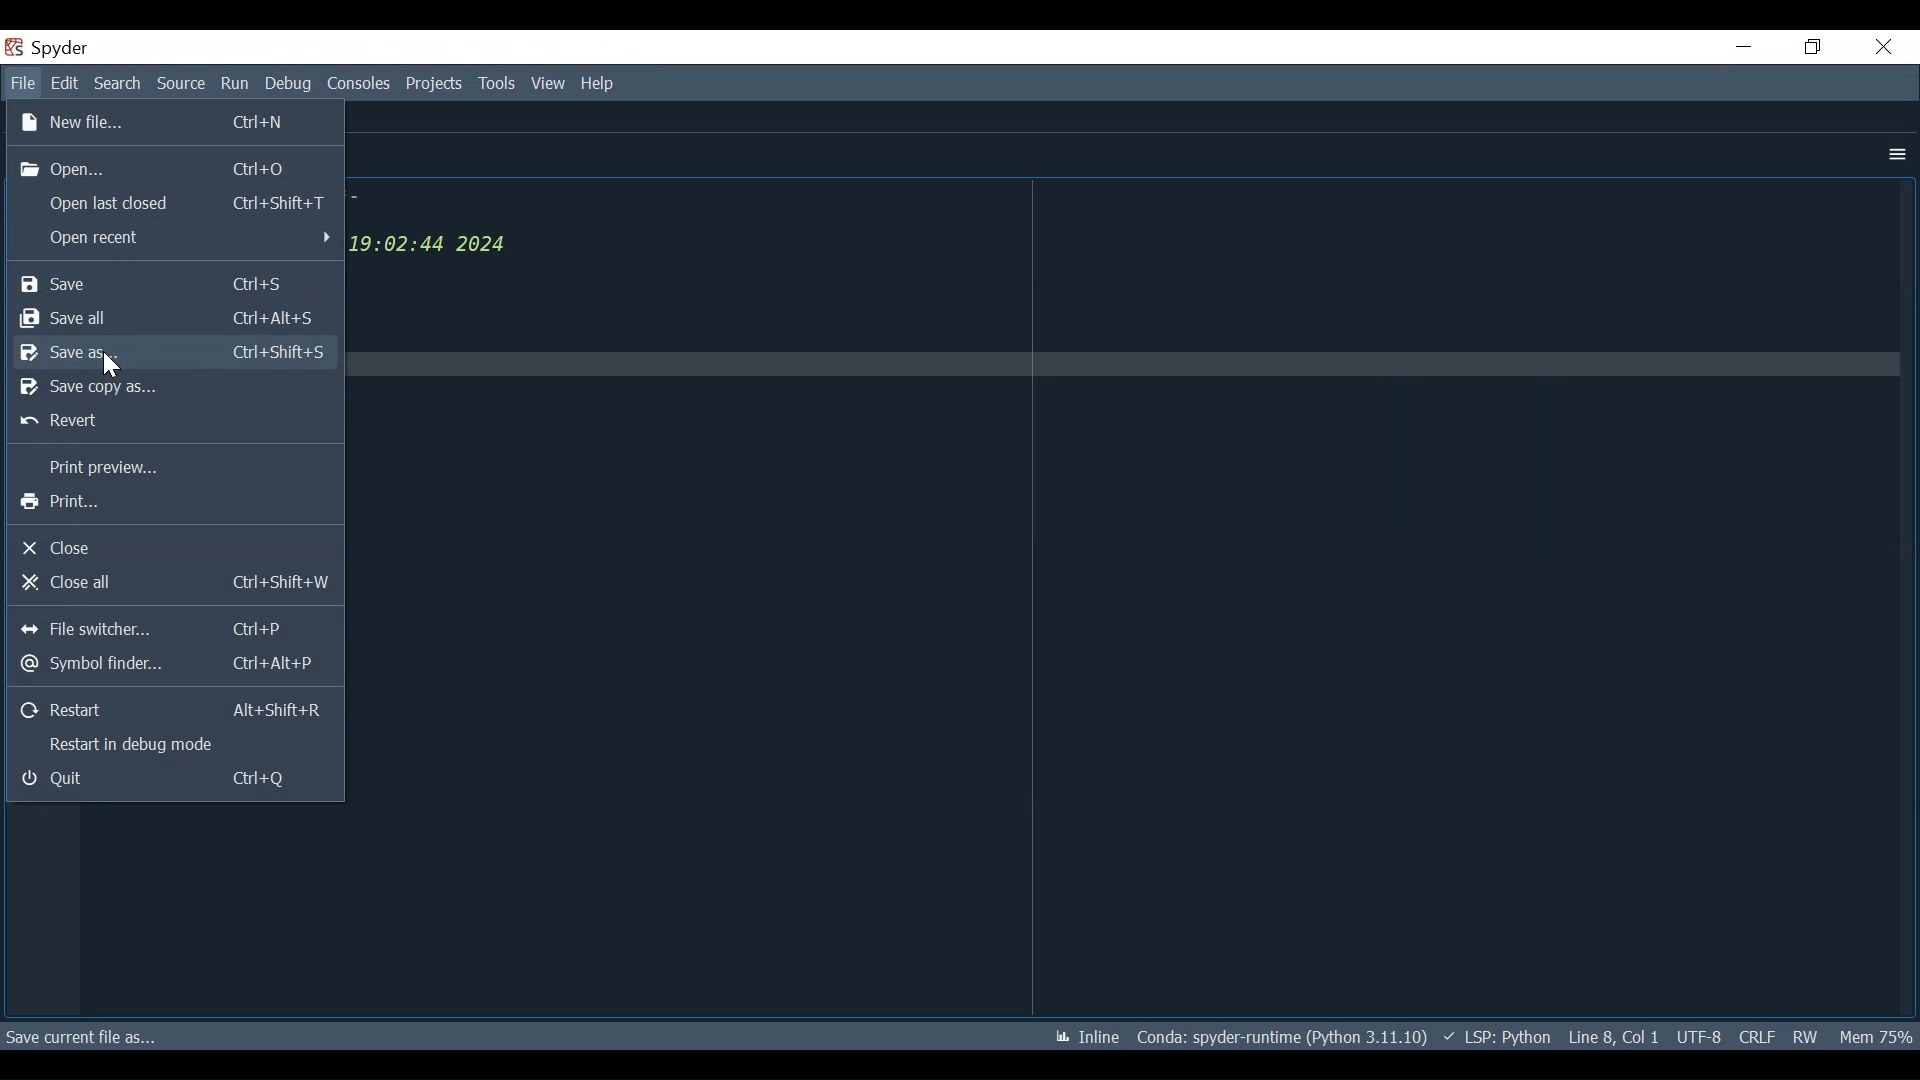  I want to click on Save As, so click(171, 354).